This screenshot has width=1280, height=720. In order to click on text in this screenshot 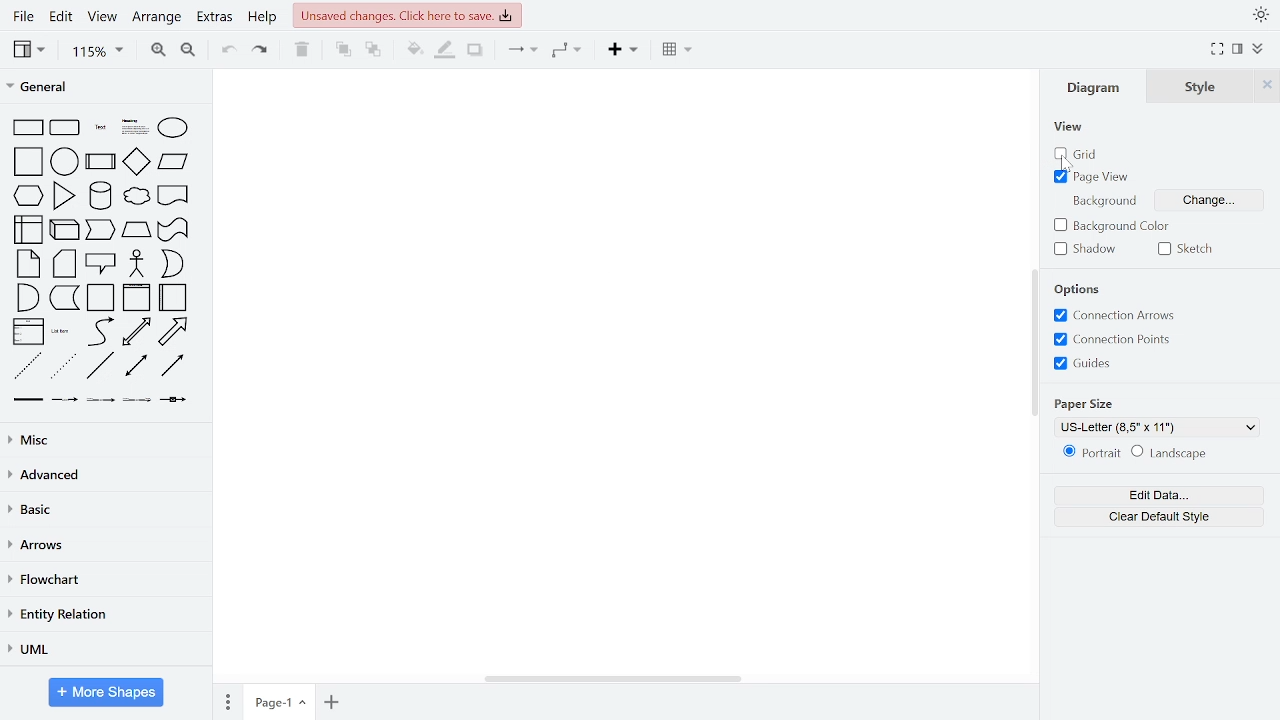, I will do `click(98, 129)`.